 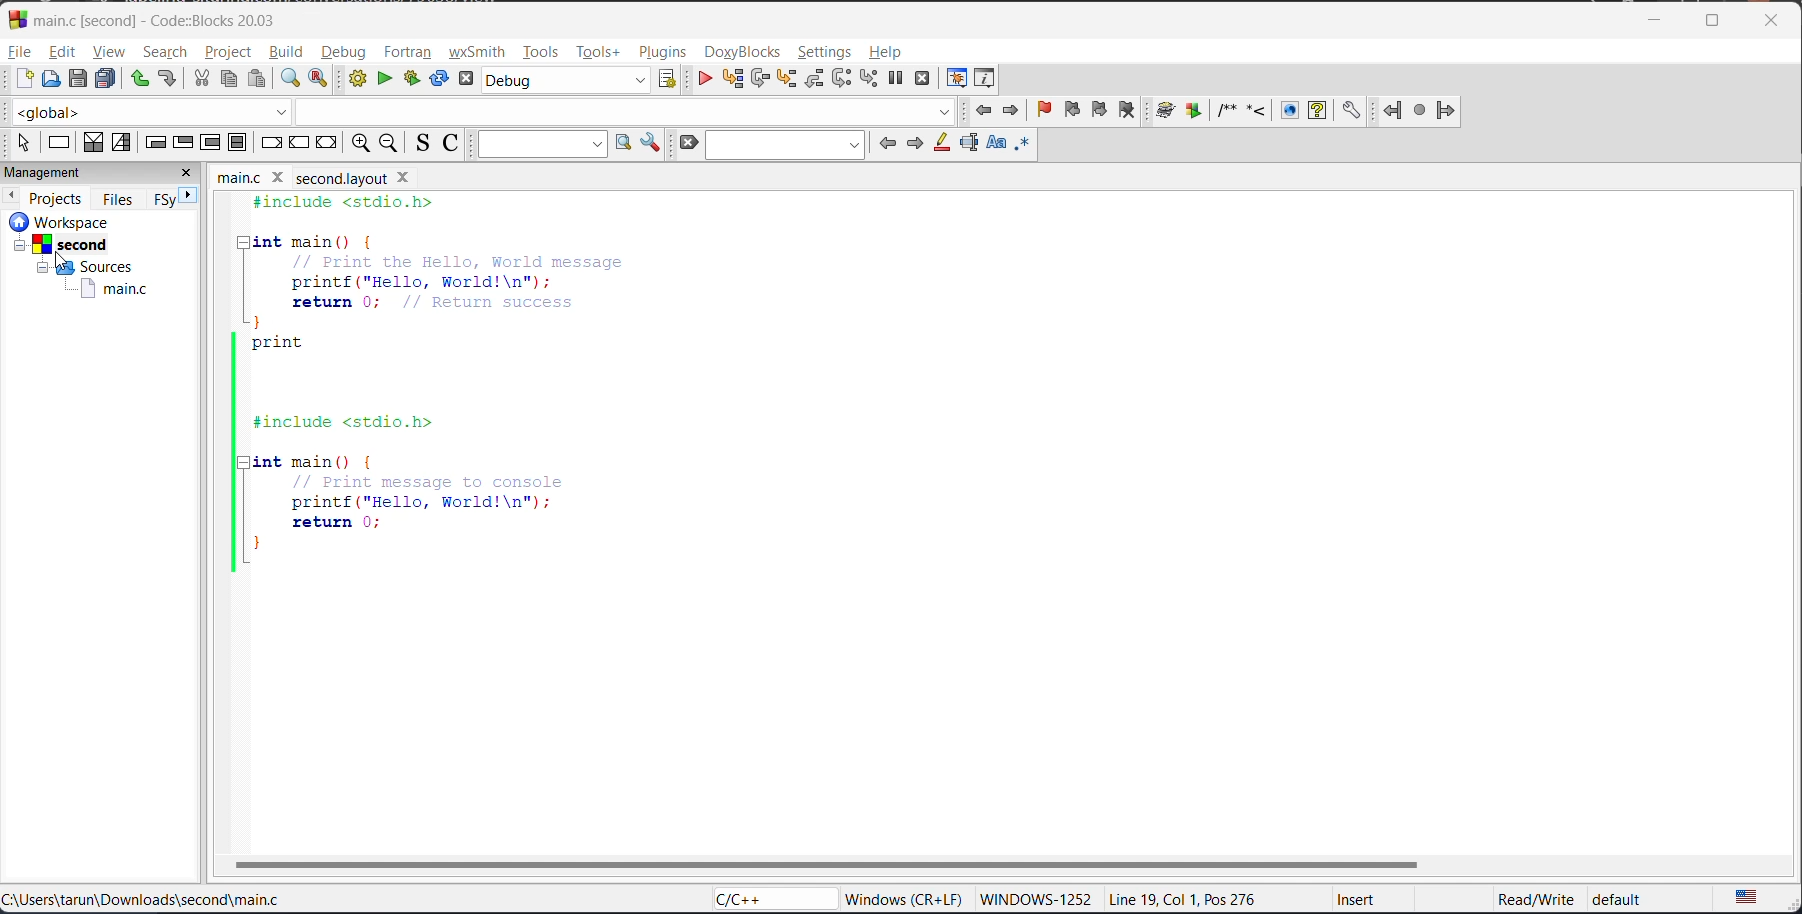 I want to click on build, so click(x=357, y=78).